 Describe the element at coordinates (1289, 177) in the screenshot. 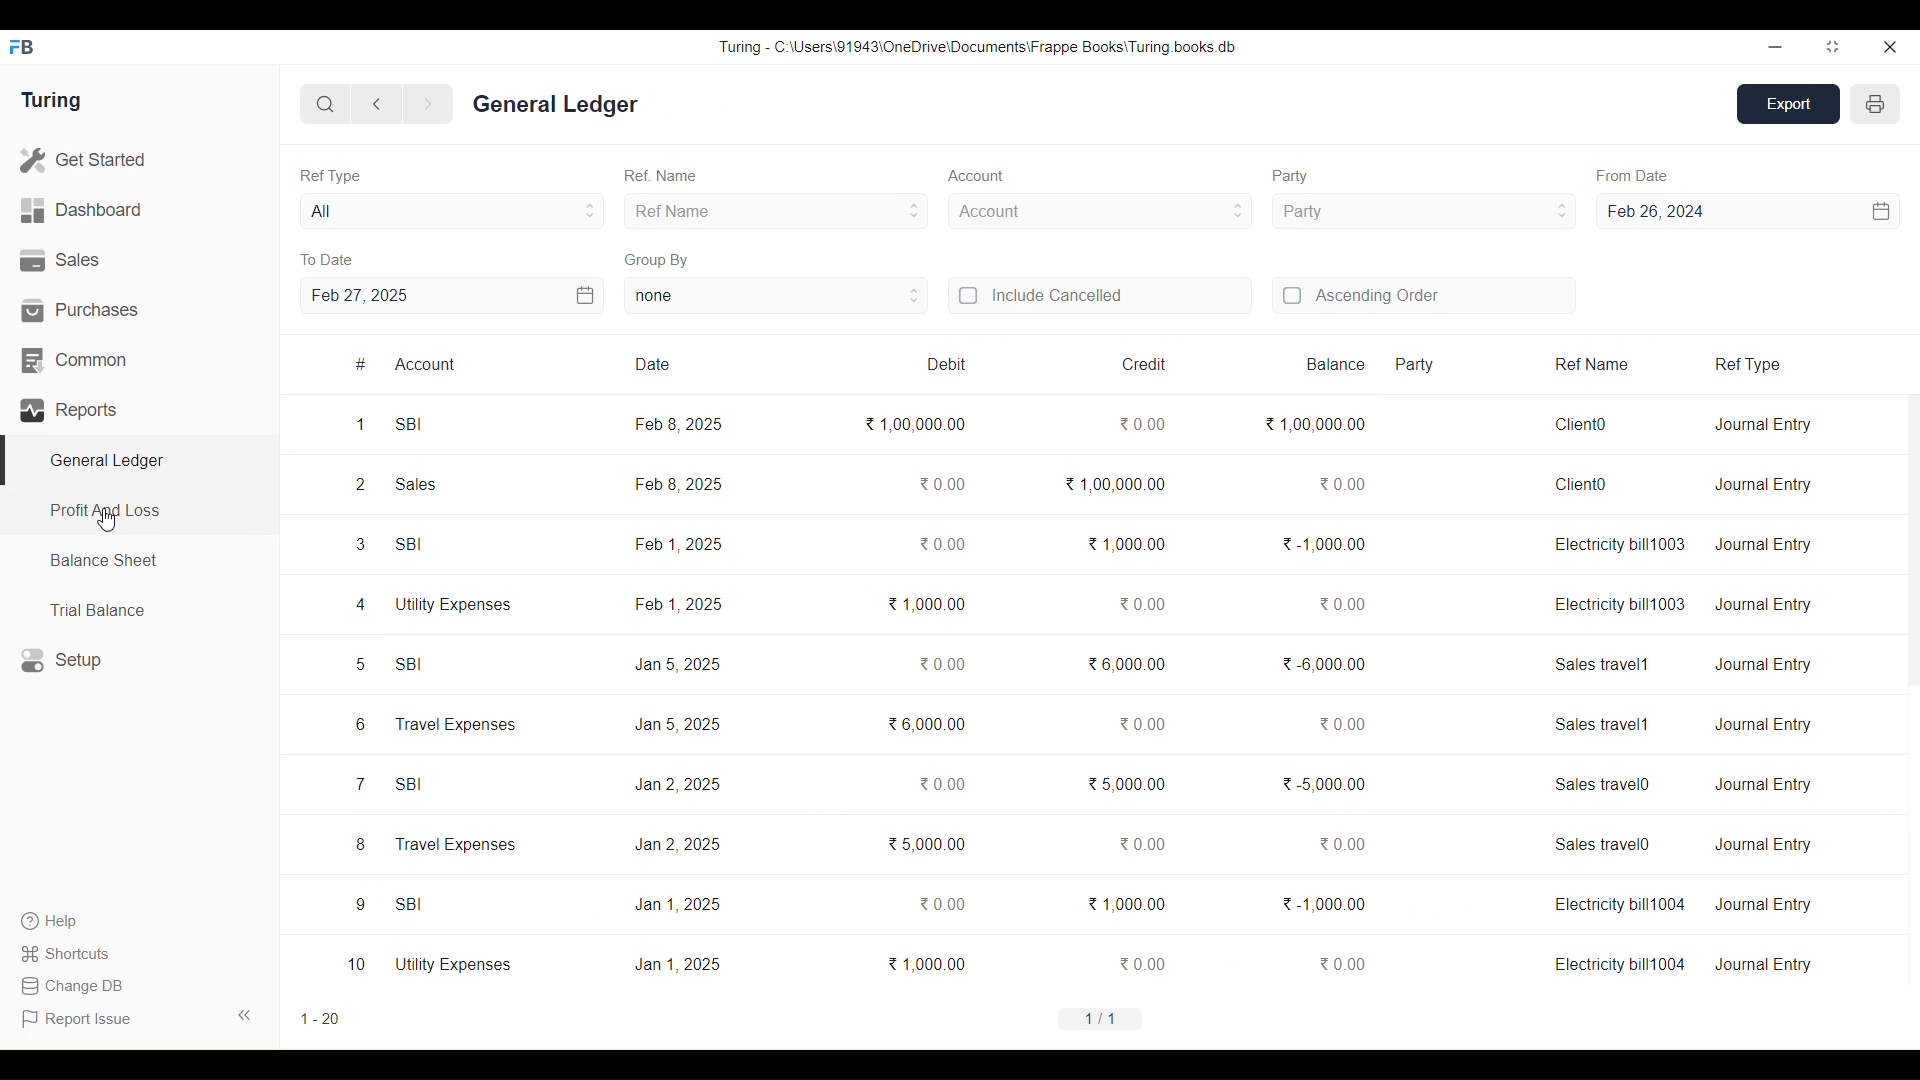

I see `Party` at that location.